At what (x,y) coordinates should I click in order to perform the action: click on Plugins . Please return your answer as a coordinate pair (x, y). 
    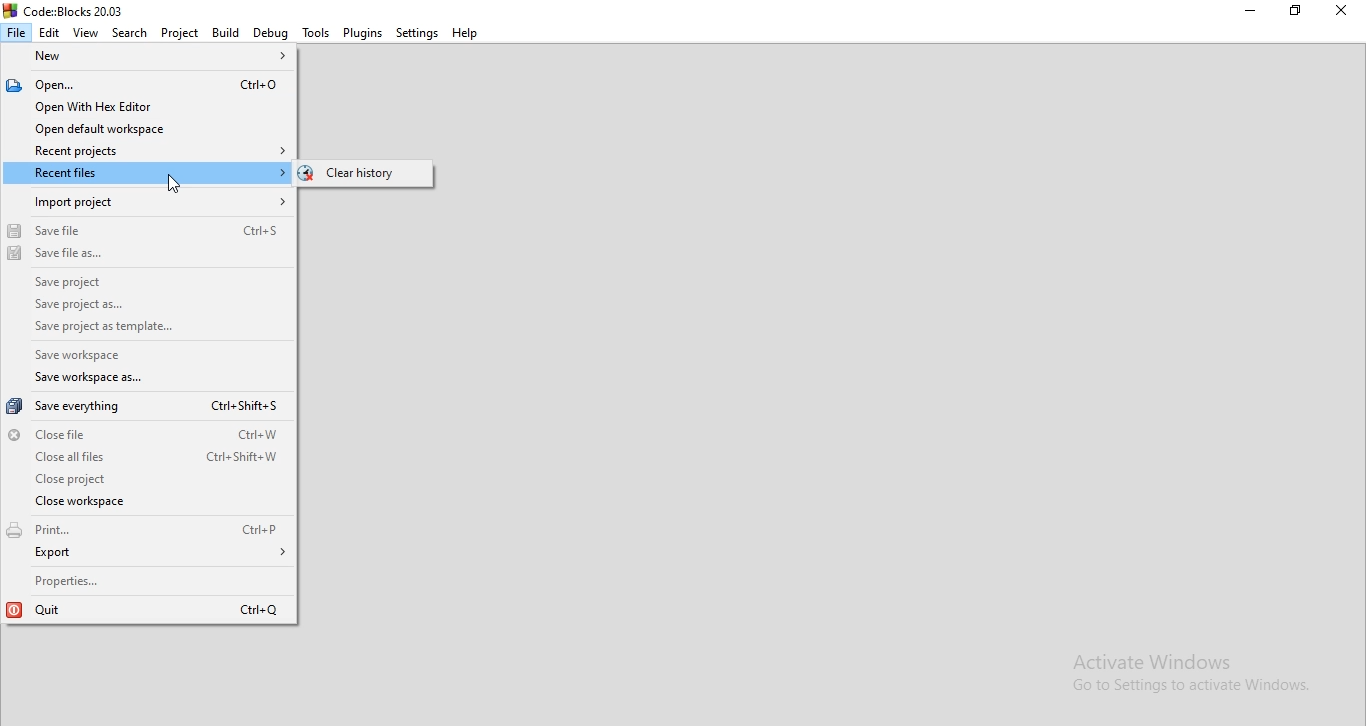
    Looking at the image, I should click on (363, 34).